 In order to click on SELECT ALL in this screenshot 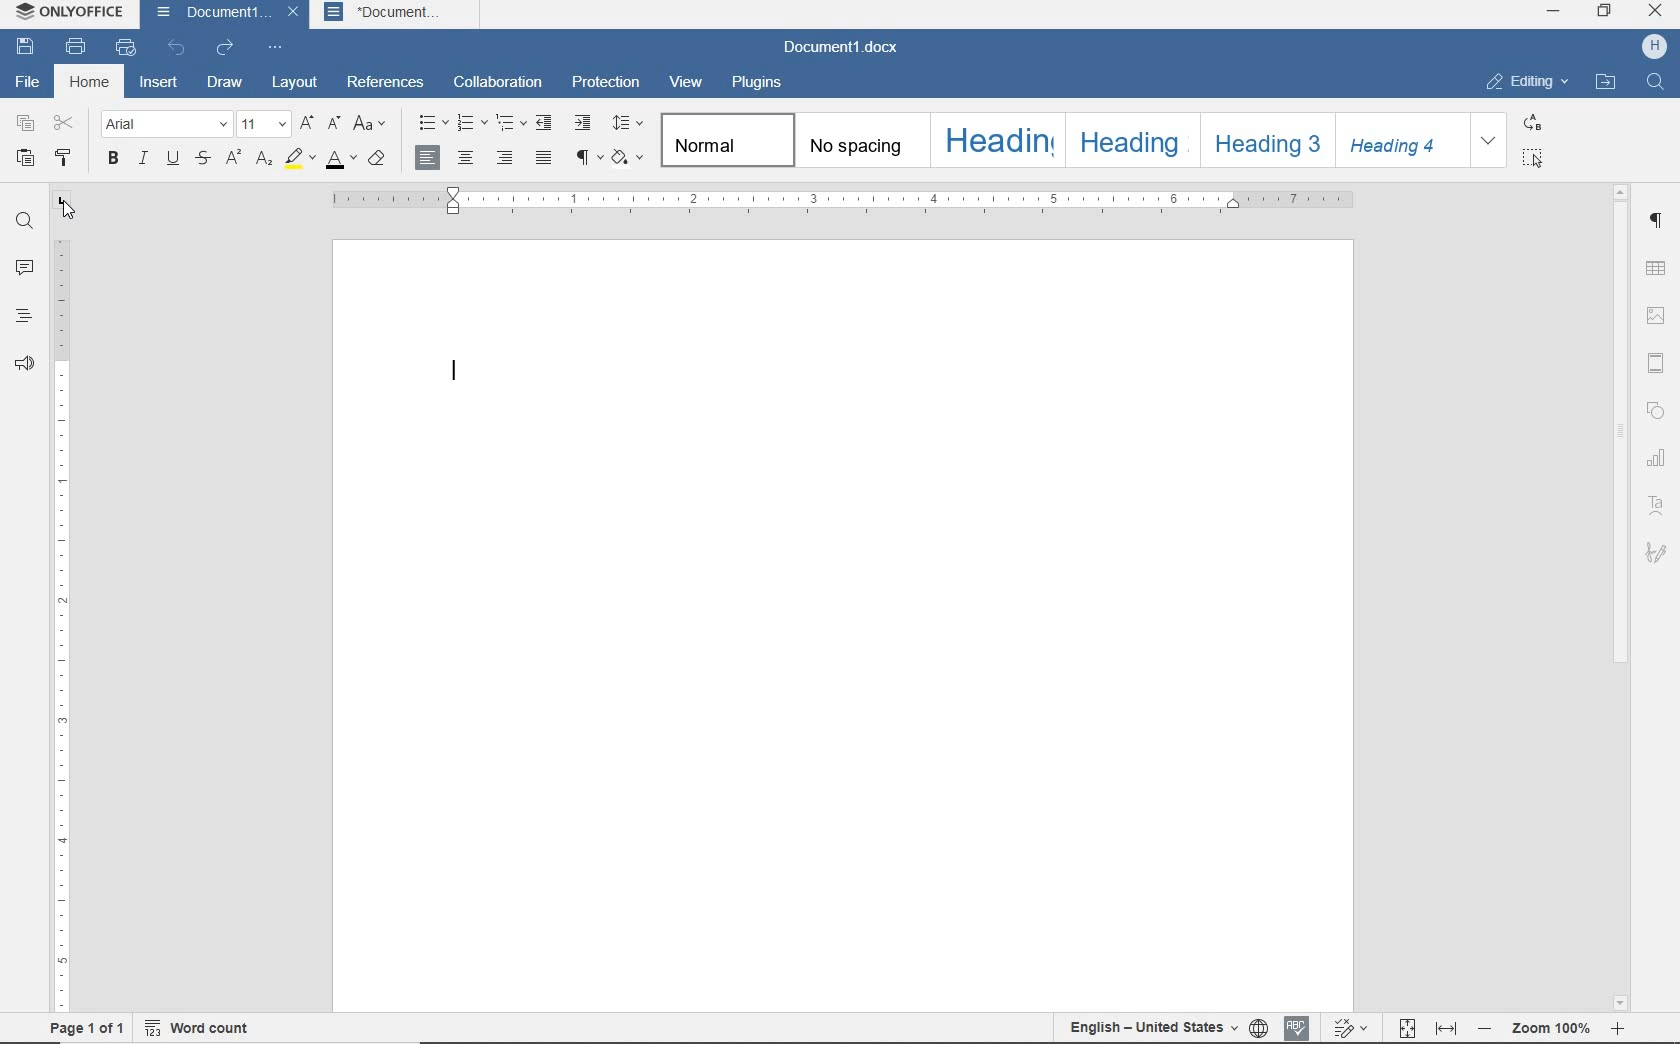, I will do `click(1535, 159)`.